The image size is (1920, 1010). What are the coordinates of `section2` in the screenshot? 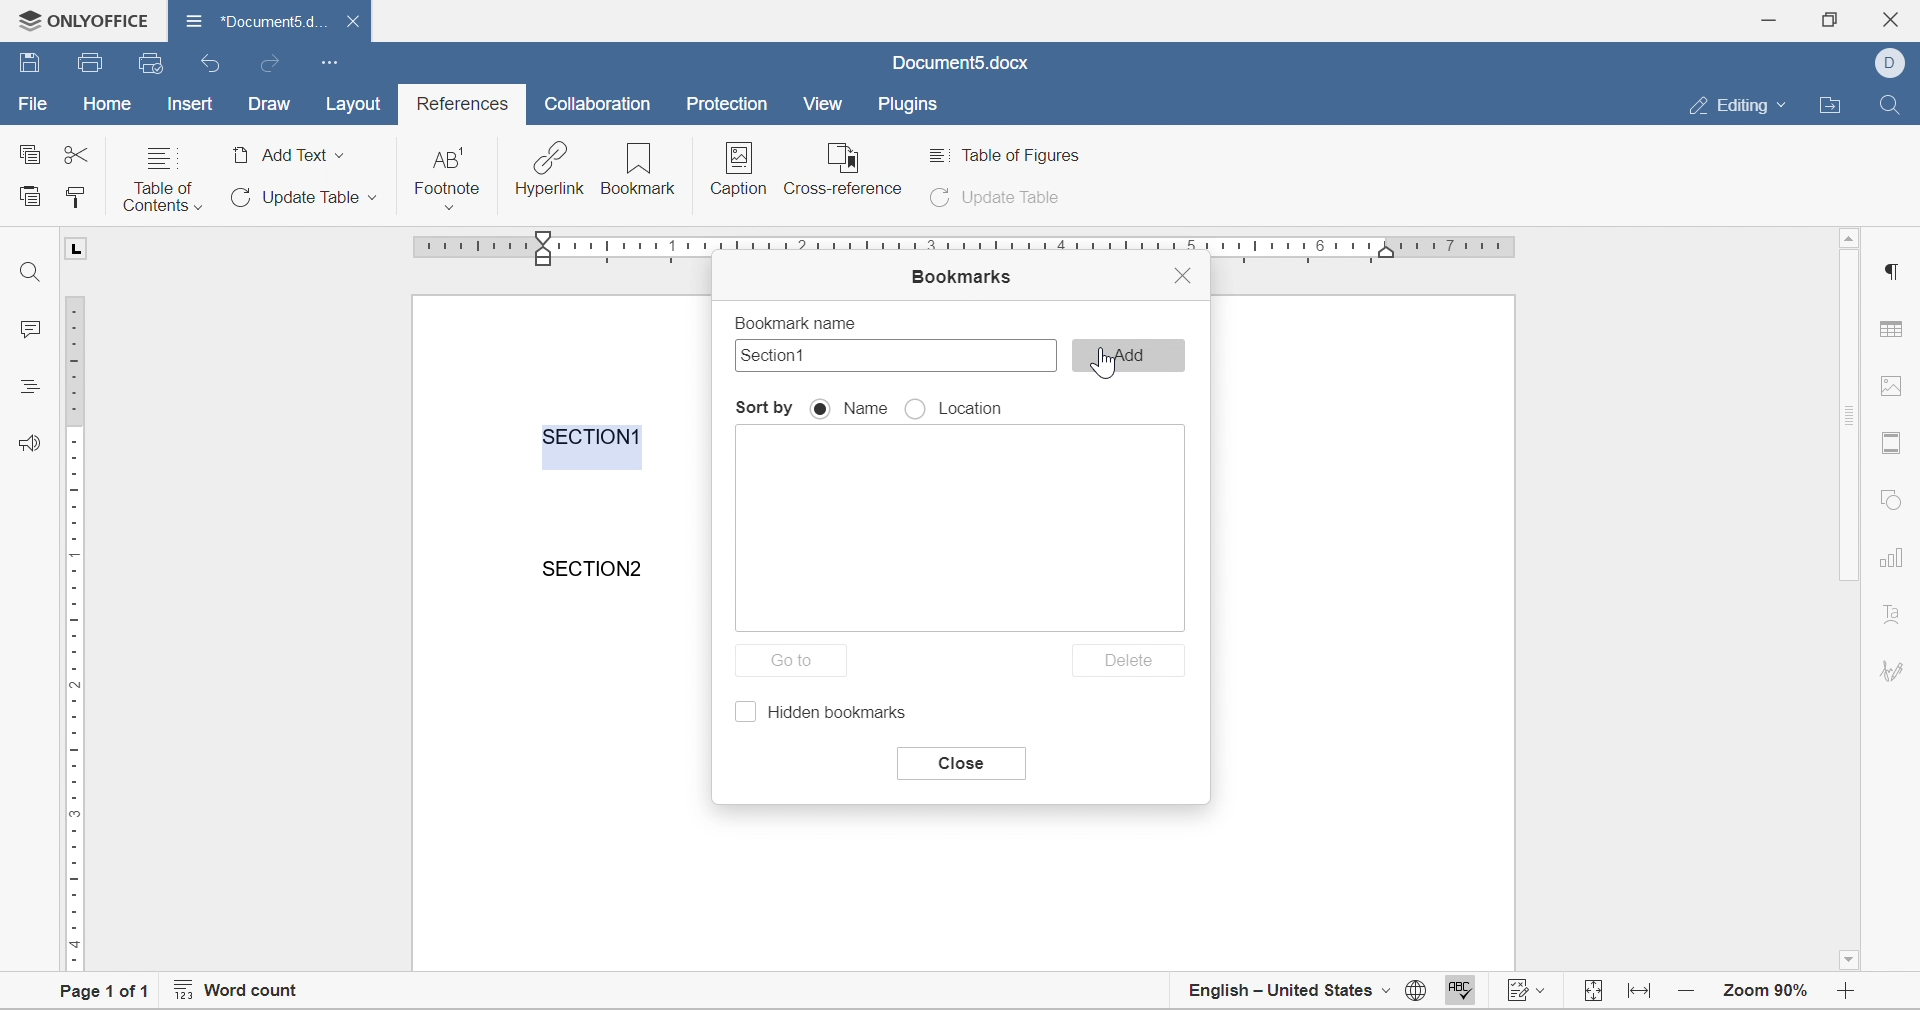 It's located at (597, 568).